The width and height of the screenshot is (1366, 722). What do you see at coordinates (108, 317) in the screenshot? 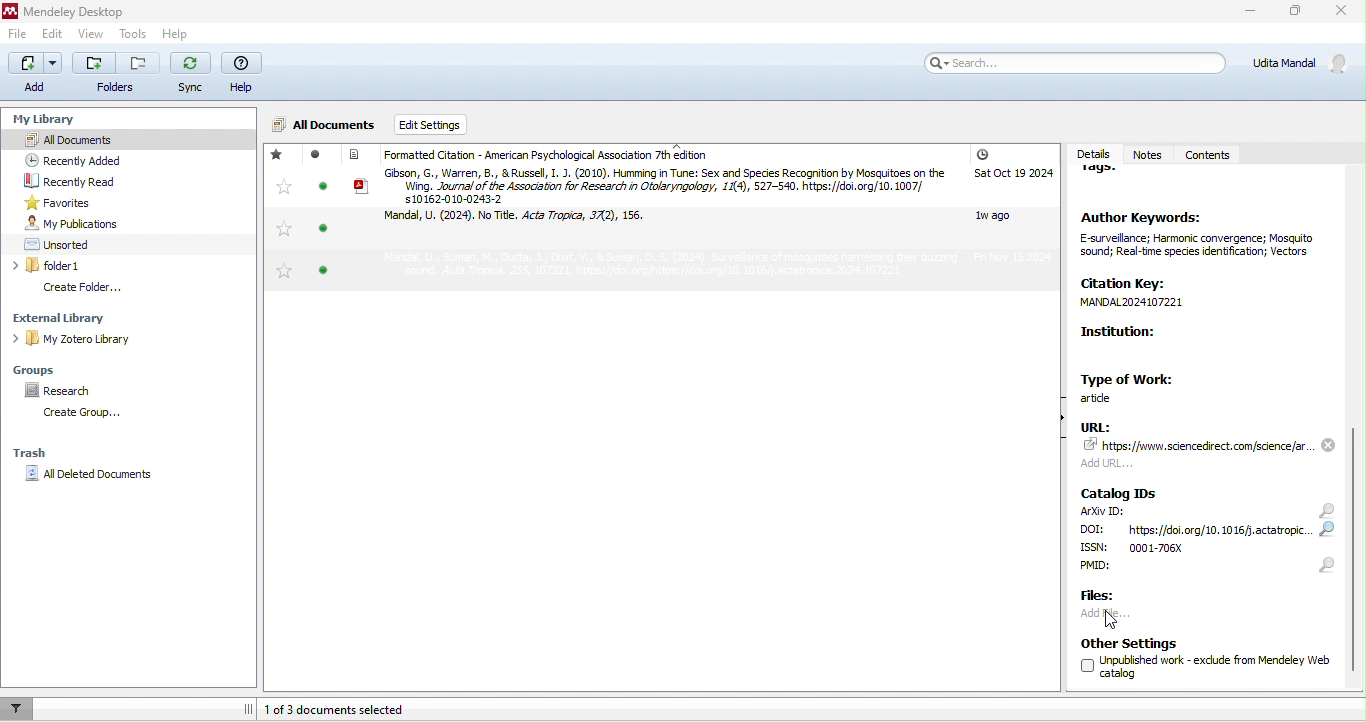
I see `external library` at bounding box center [108, 317].